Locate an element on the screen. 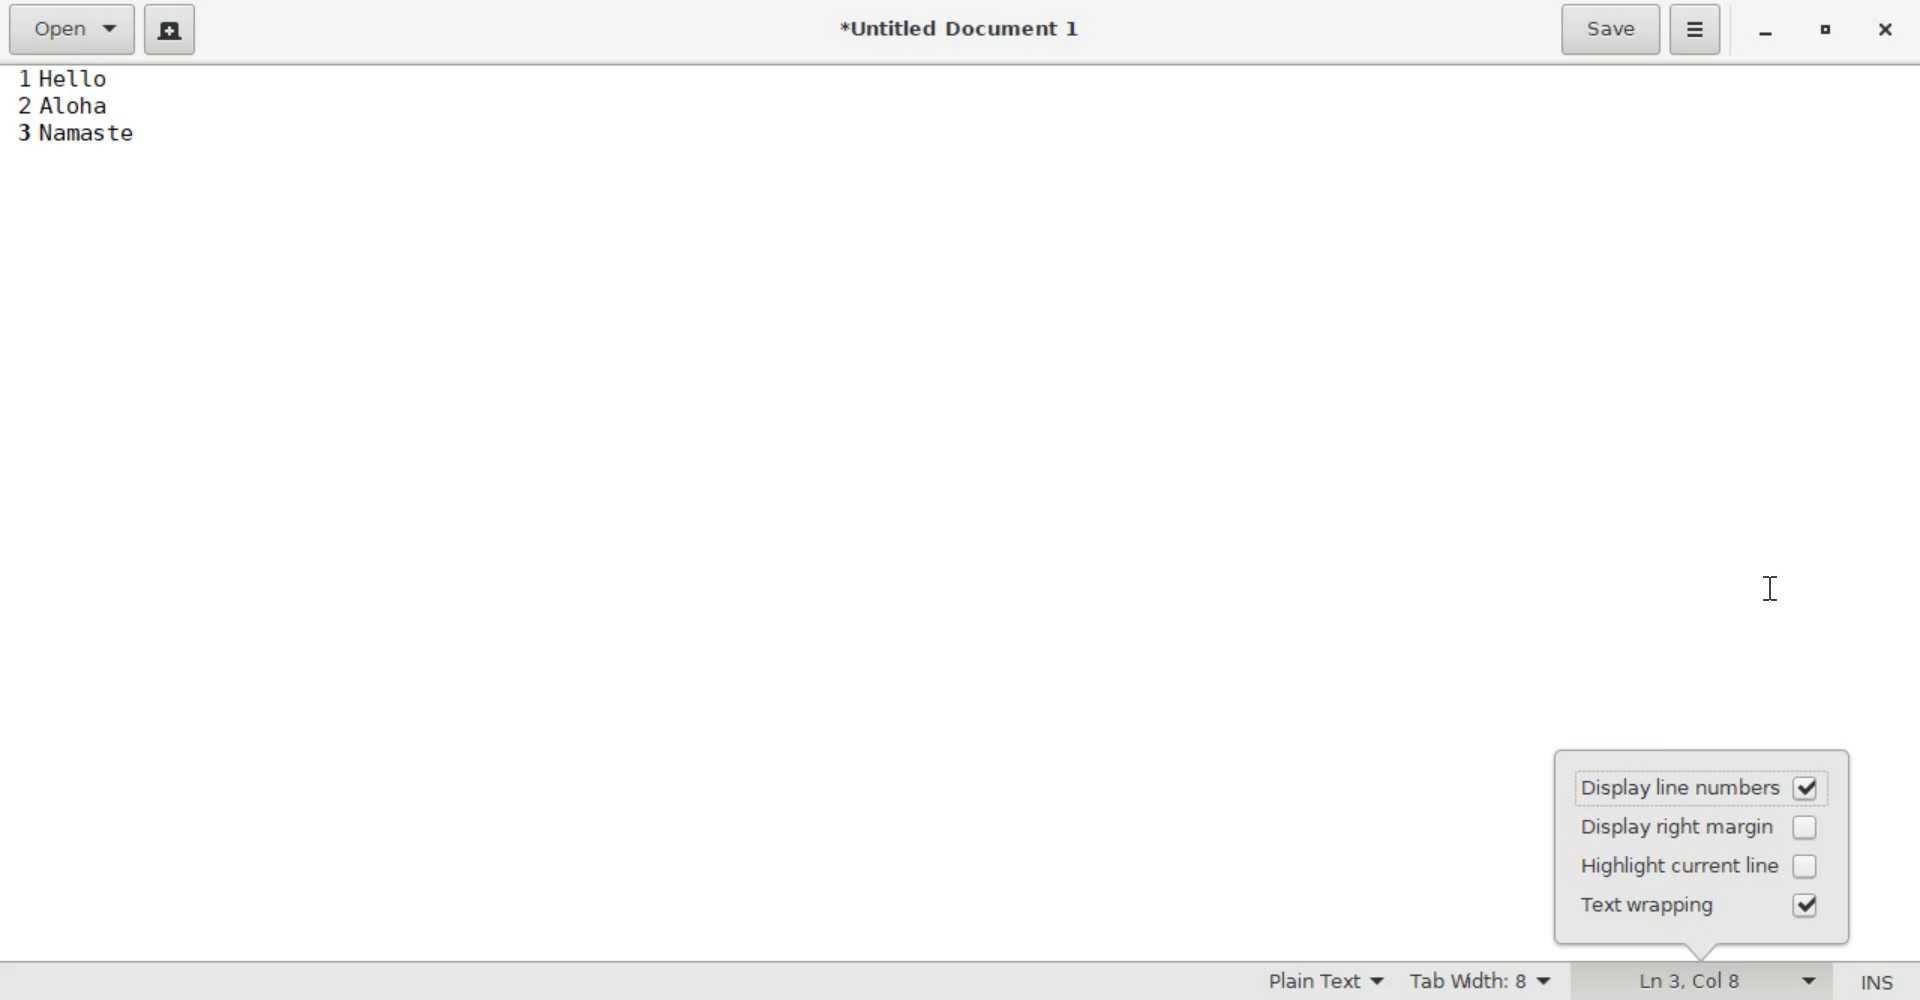 This screenshot has height=1000, width=1920. *Untitled Document 1 is located at coordinates (958, 26).